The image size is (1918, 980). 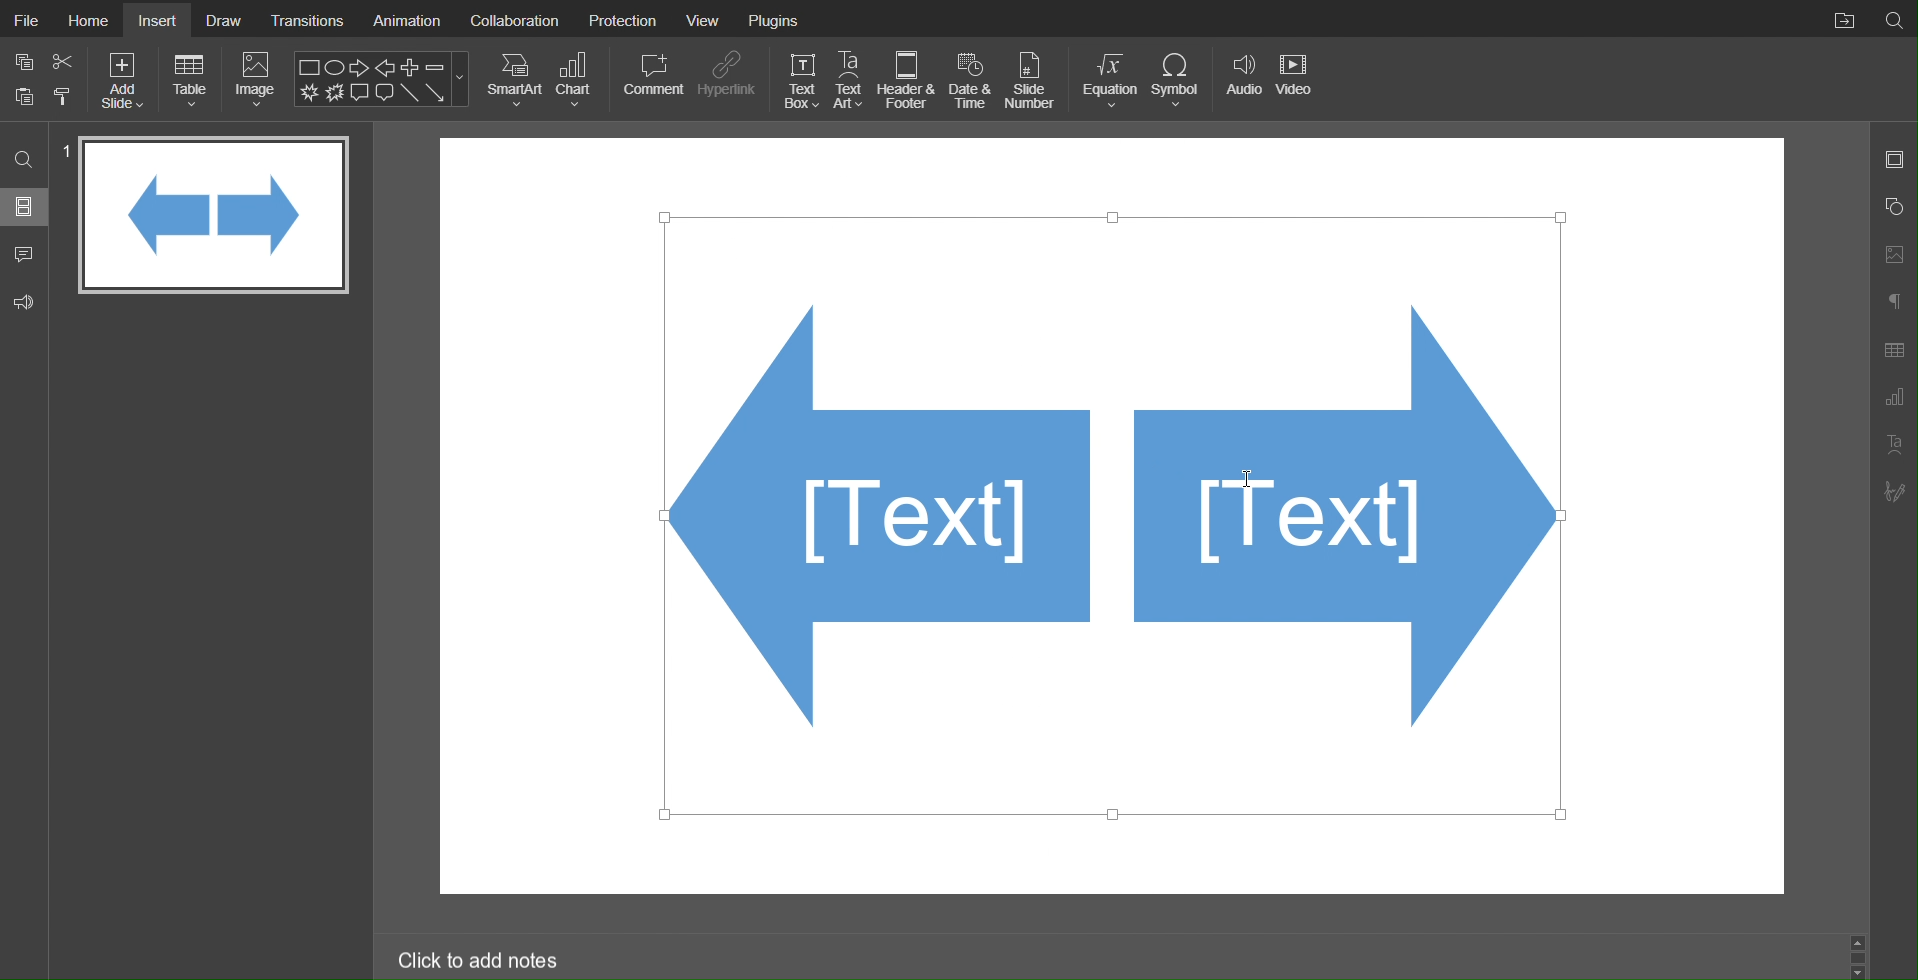 What do you see at coordinates (1892, 444) in the screenshot?
I see `Text Art` at bounding box center [1892, 444].